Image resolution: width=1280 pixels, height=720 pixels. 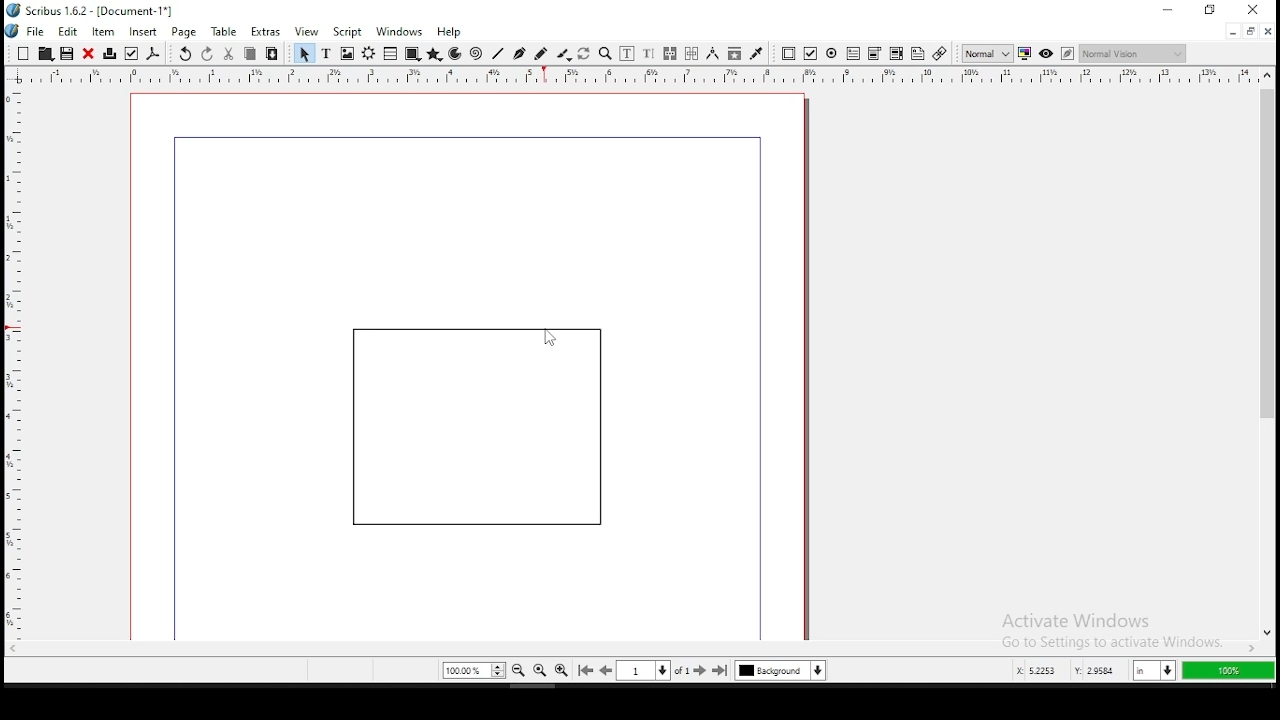 I want to click on copy item properties, so click(x=734, y=54).